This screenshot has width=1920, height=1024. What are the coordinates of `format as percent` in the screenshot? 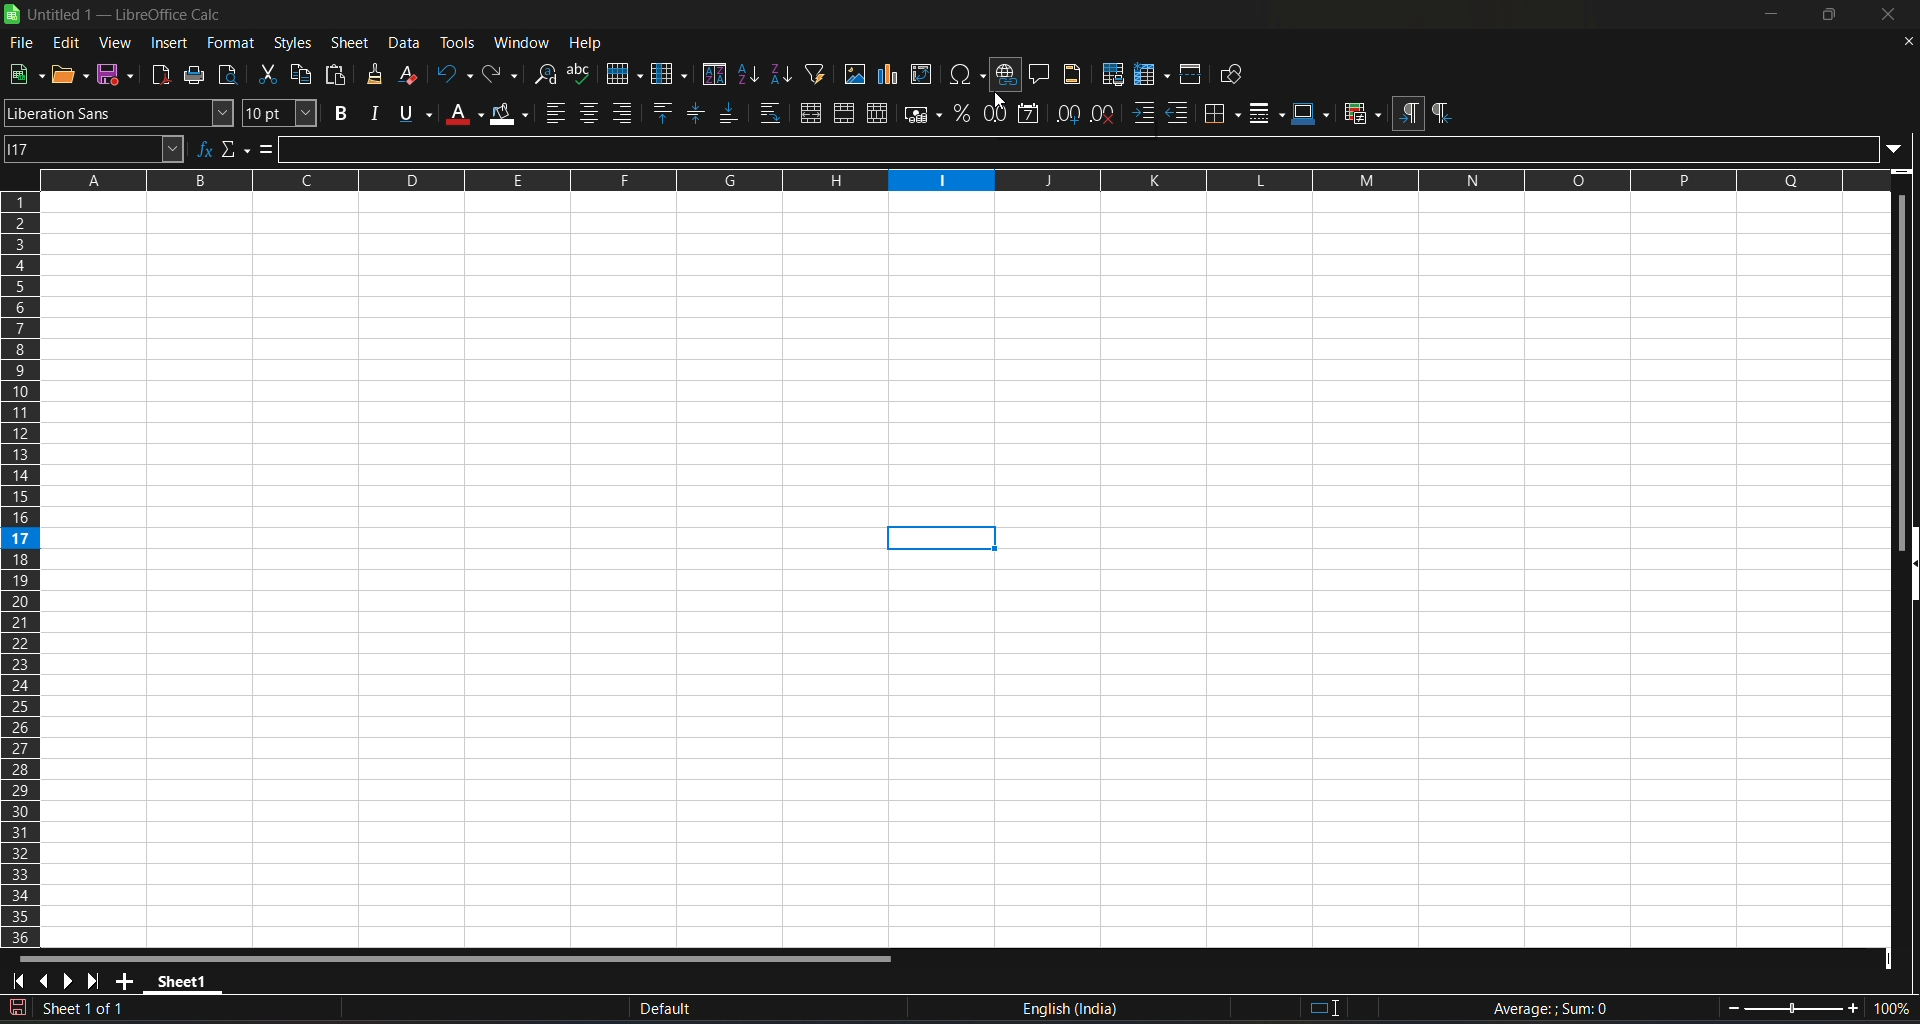 It's located at (961, 114).